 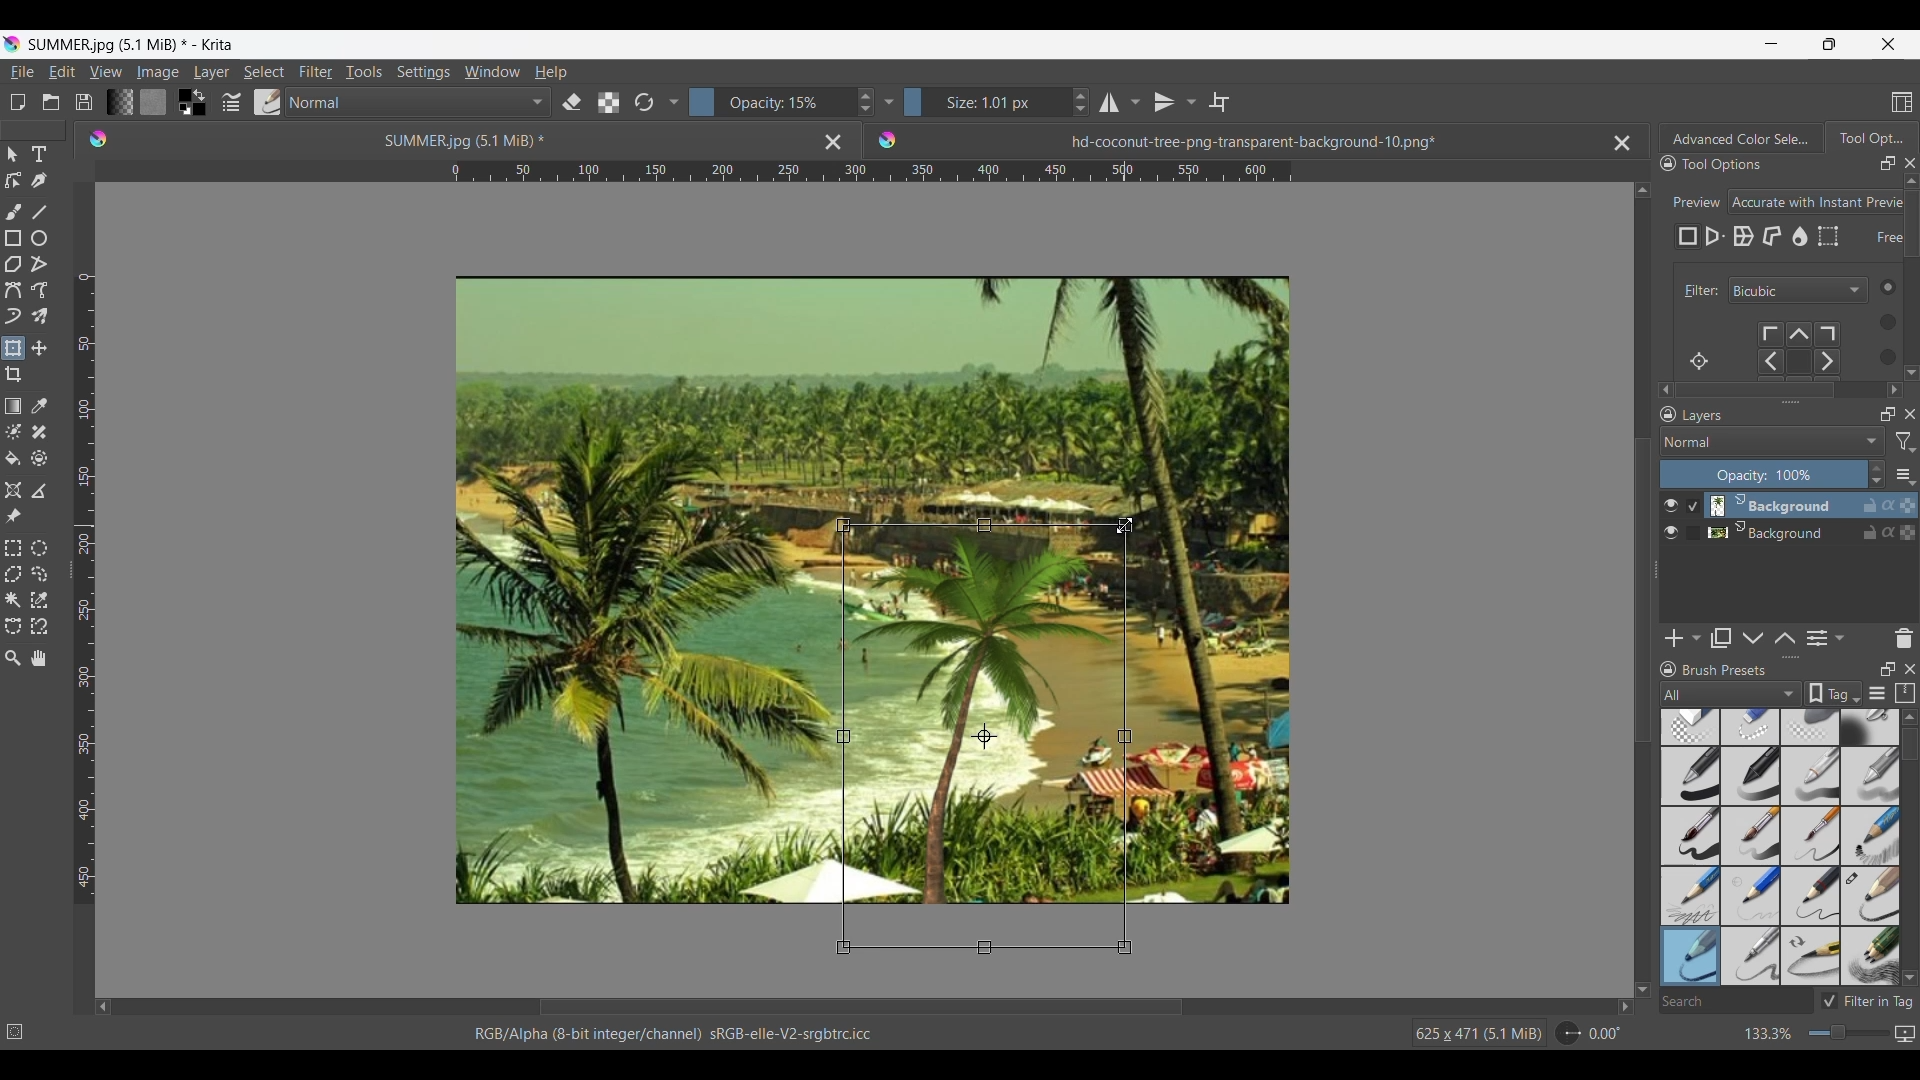 What do you see at coordinates (1672, 533) in the screenshot?
I see `Show/Hide layer` at bounding box center [1672, 533].